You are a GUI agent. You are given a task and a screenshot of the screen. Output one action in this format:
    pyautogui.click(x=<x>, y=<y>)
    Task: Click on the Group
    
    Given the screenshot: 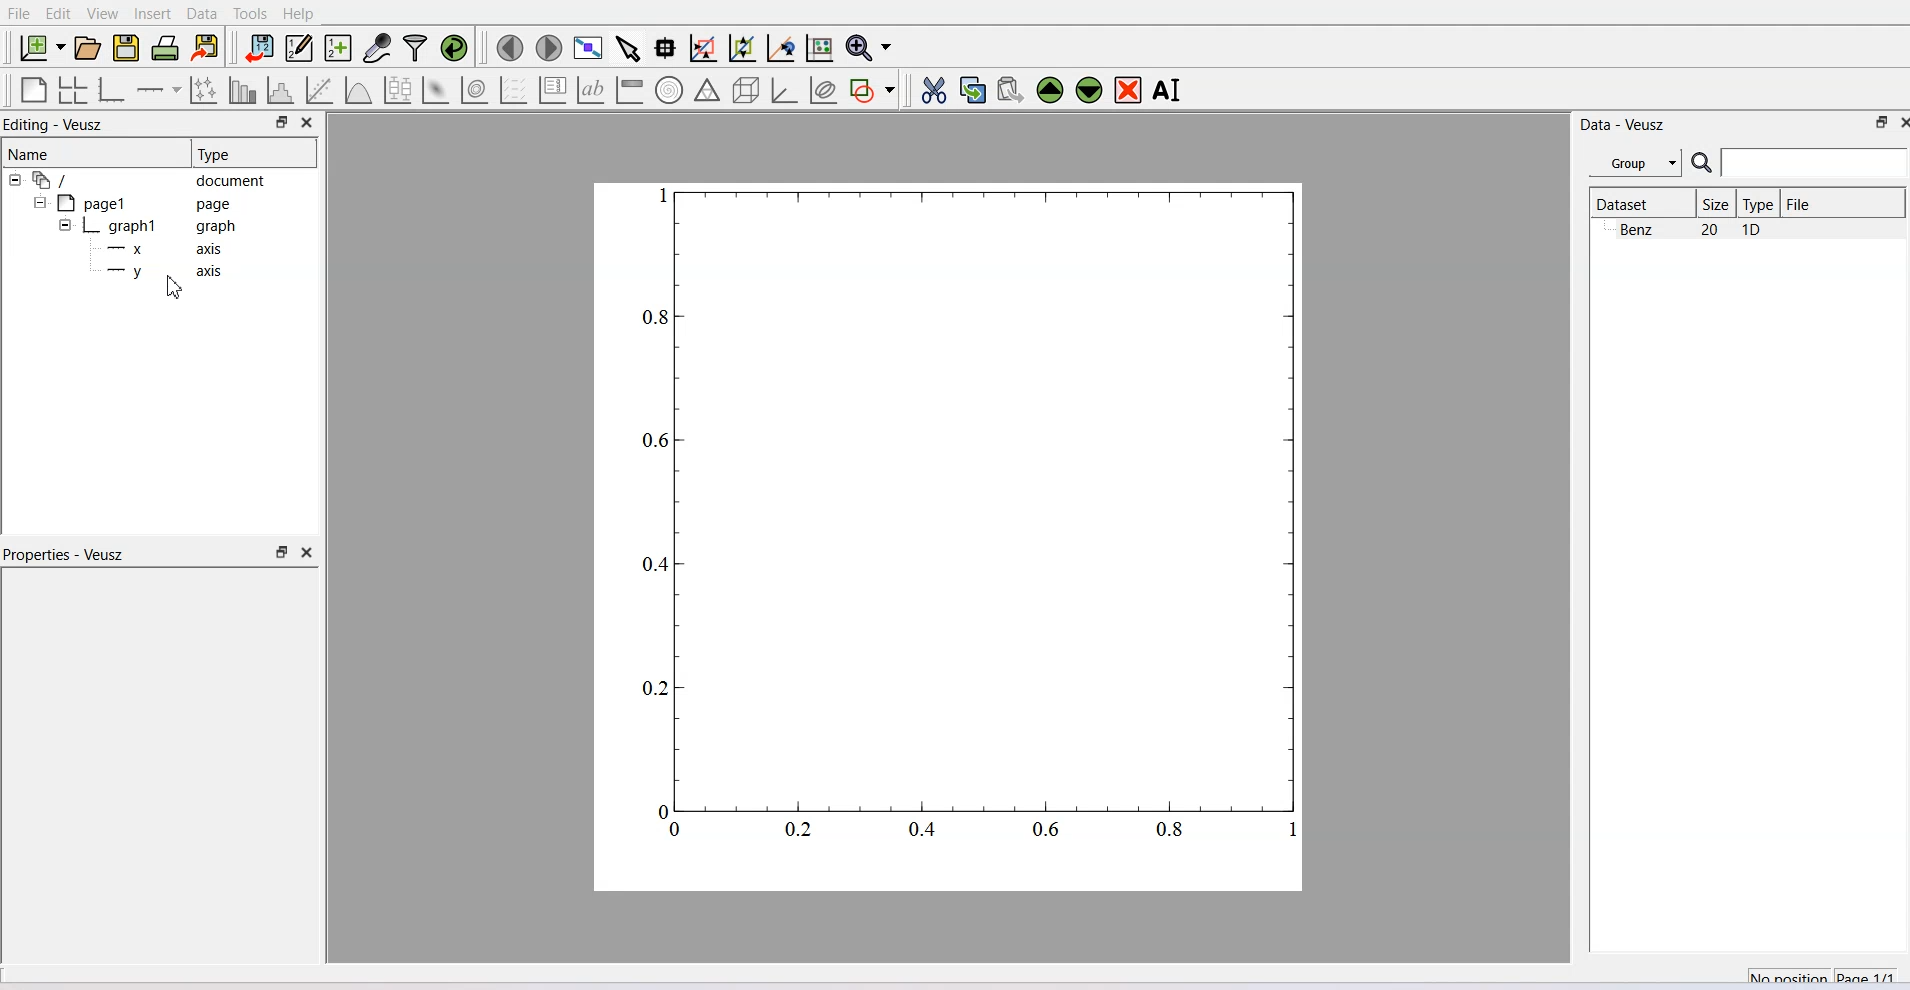 What is the action you would take?
    pyautogui.click(x=1635, y=161)
    